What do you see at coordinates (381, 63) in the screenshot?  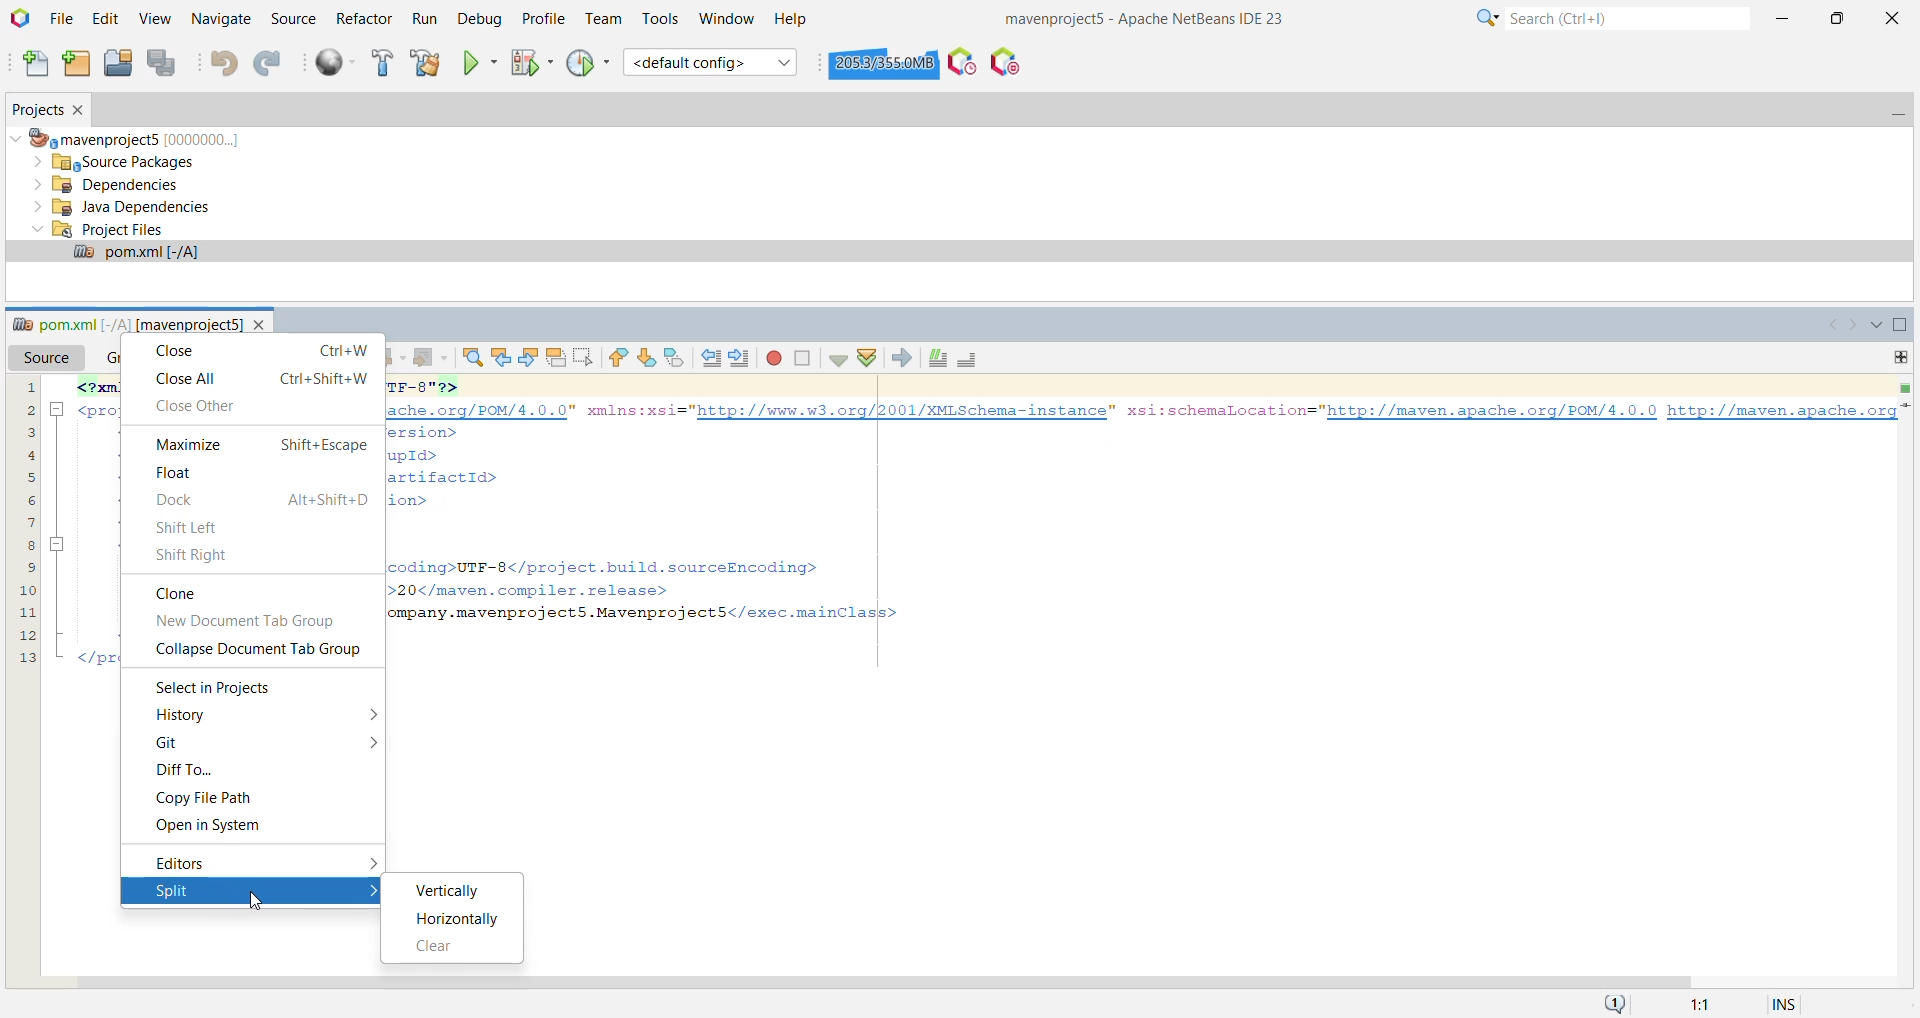 I see `Build Project` at bounding box center [381, 63].